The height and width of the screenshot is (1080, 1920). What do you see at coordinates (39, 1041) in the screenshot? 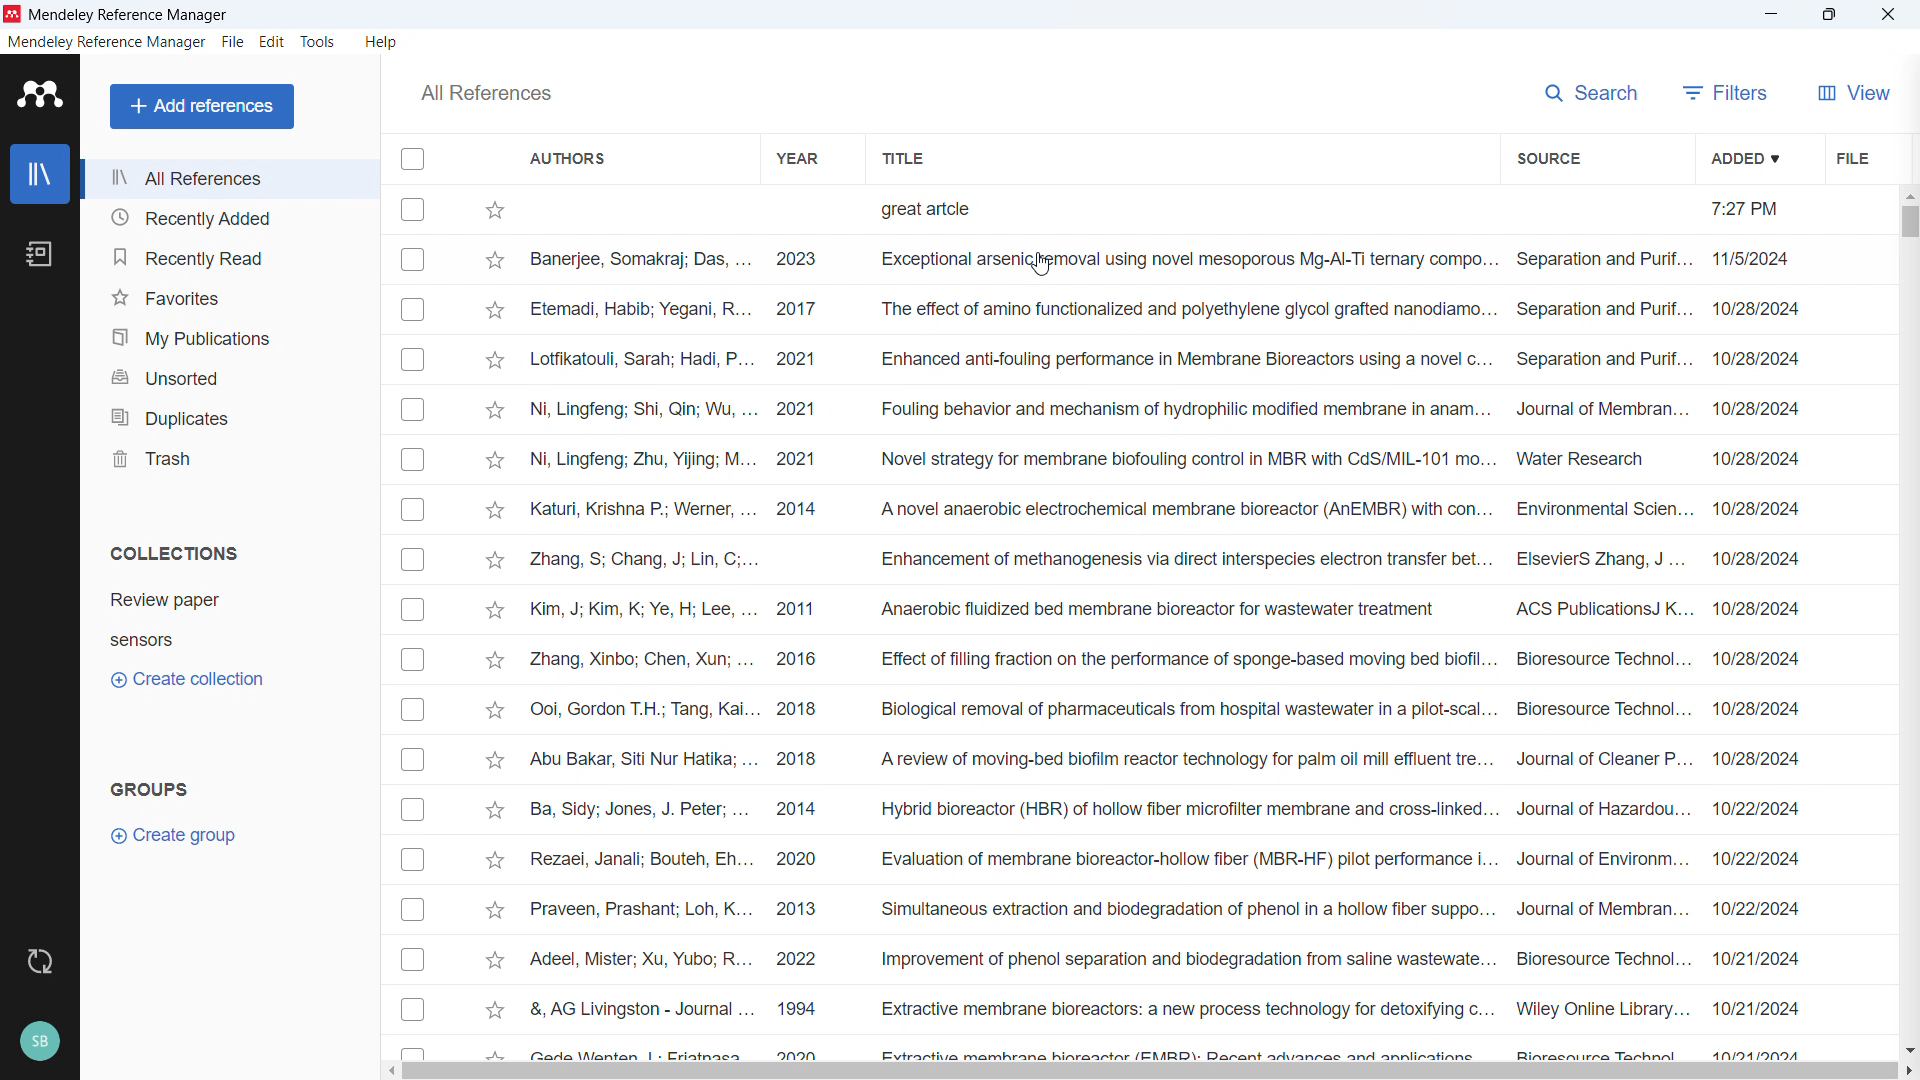
I see `` at bounding box center [39, 1041].